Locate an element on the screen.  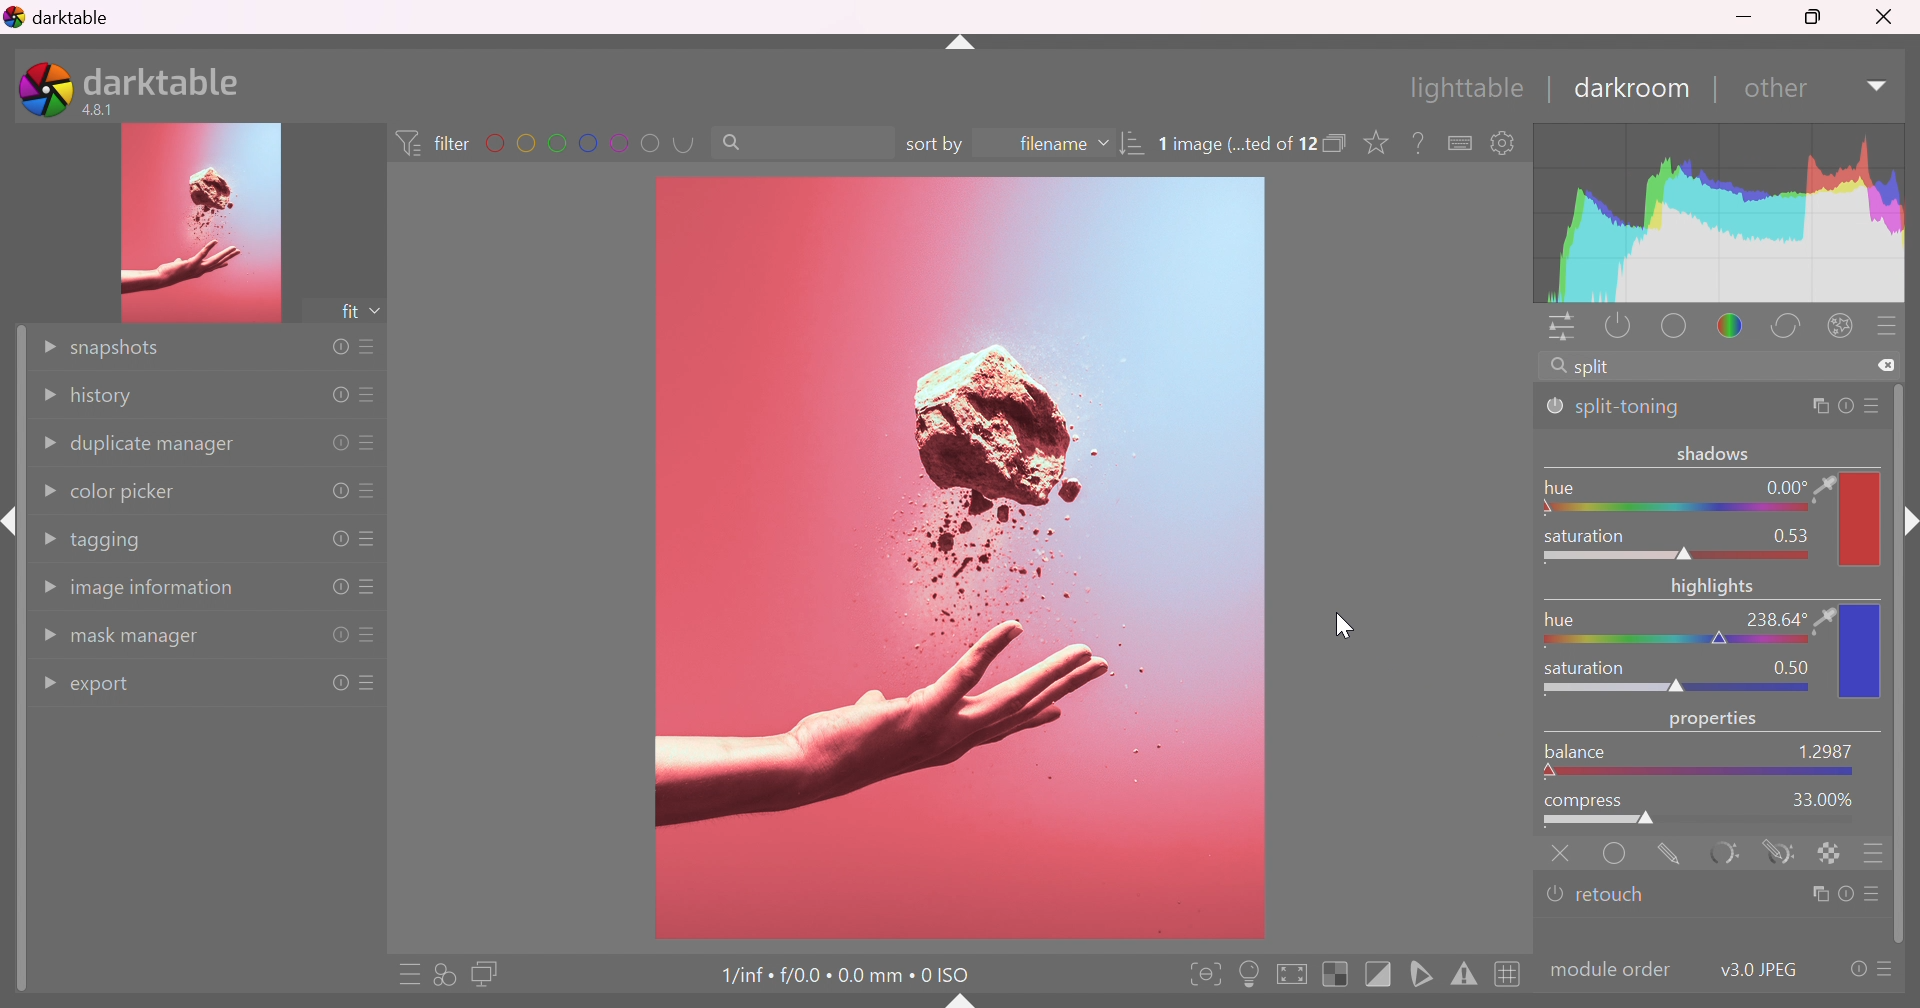
color is located at coordinates (1862, 518).